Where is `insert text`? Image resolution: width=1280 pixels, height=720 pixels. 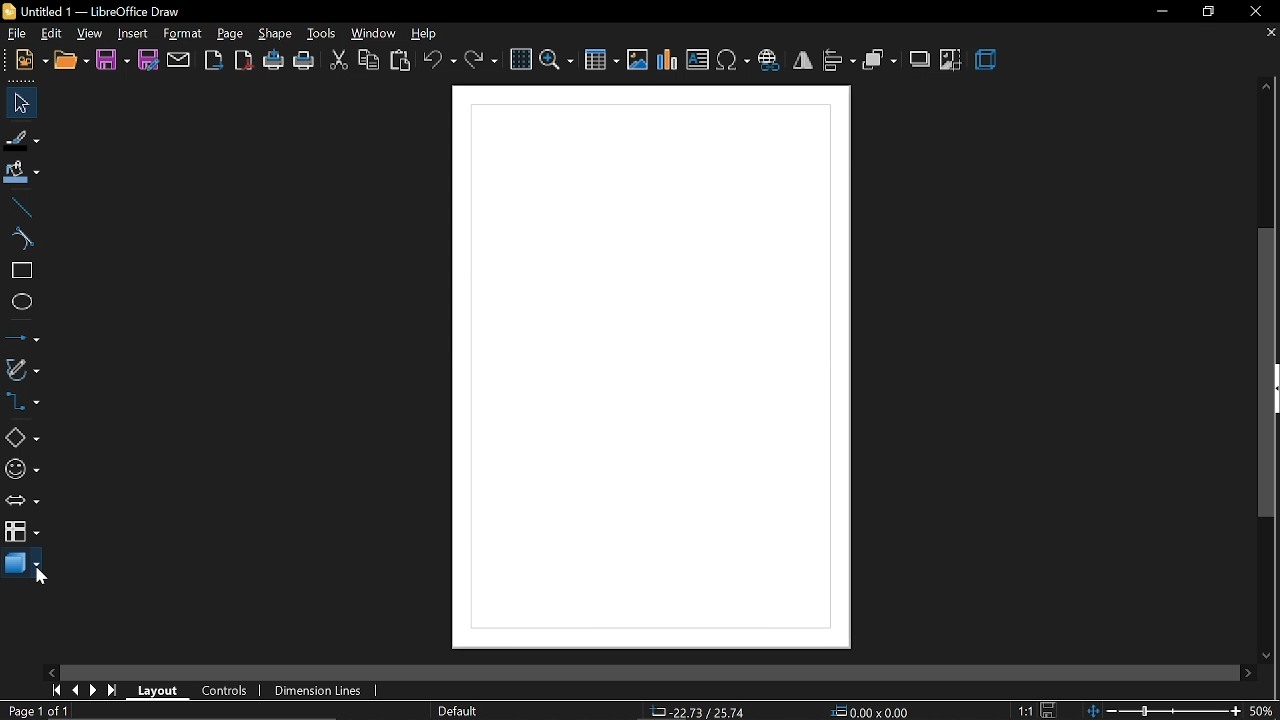
insert text is located at coordinates (698, 60).